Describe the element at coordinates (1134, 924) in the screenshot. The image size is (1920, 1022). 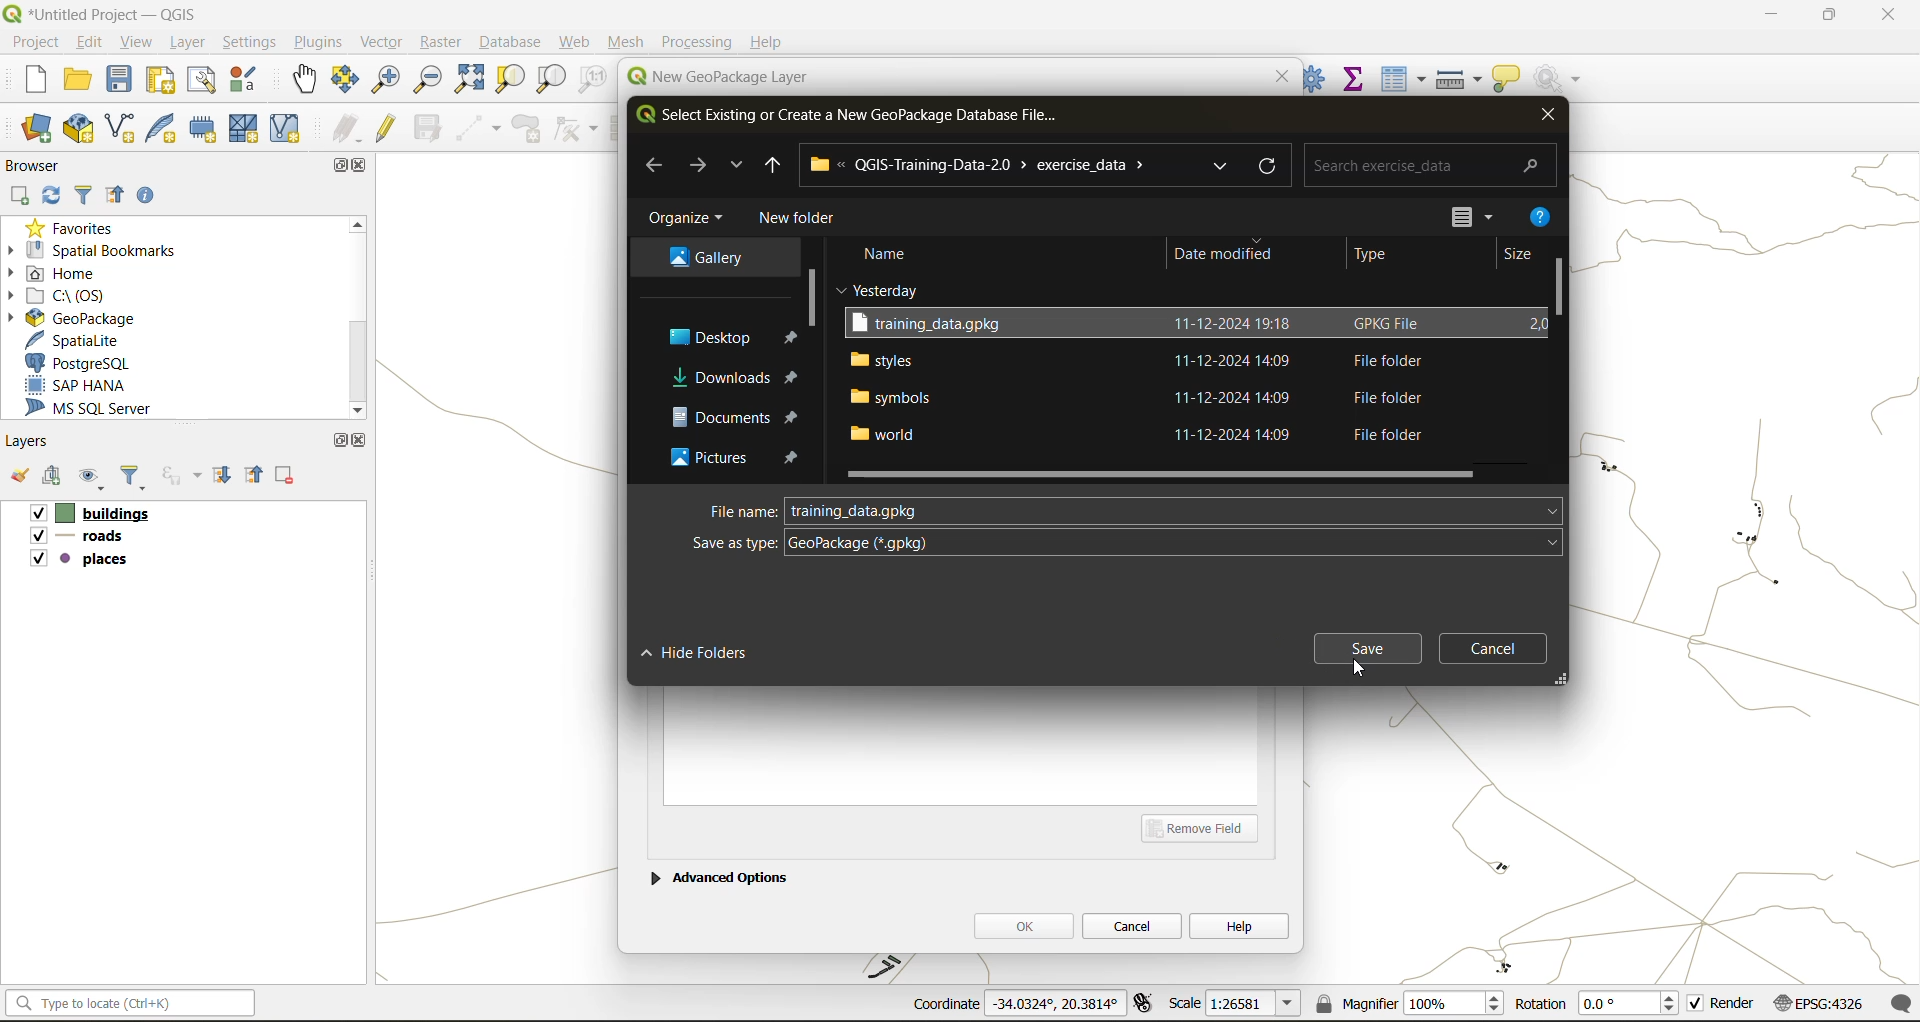
I see `cancel` at that location.